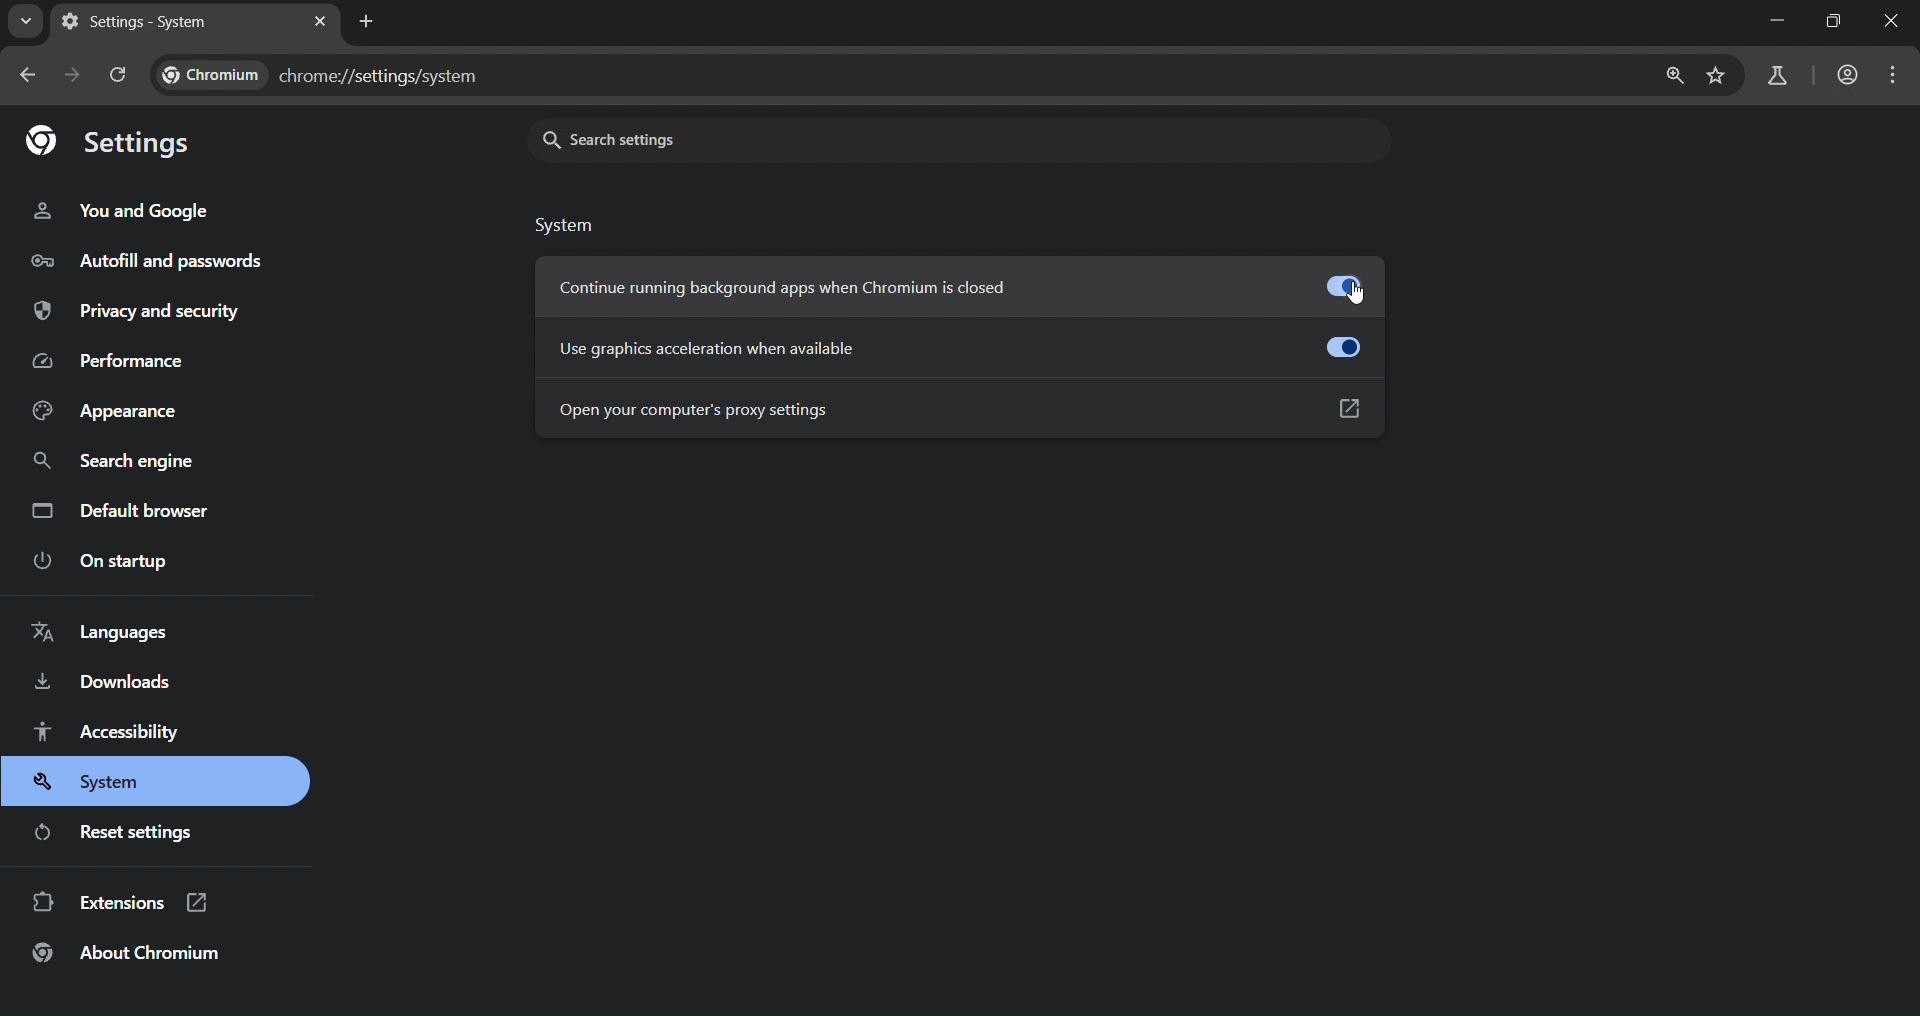 Image resolution: width=1920 pixels, height=1016 pixels. Describe the element at coordinates (130, 212) in the screenshot. I see `you and google` at that location.